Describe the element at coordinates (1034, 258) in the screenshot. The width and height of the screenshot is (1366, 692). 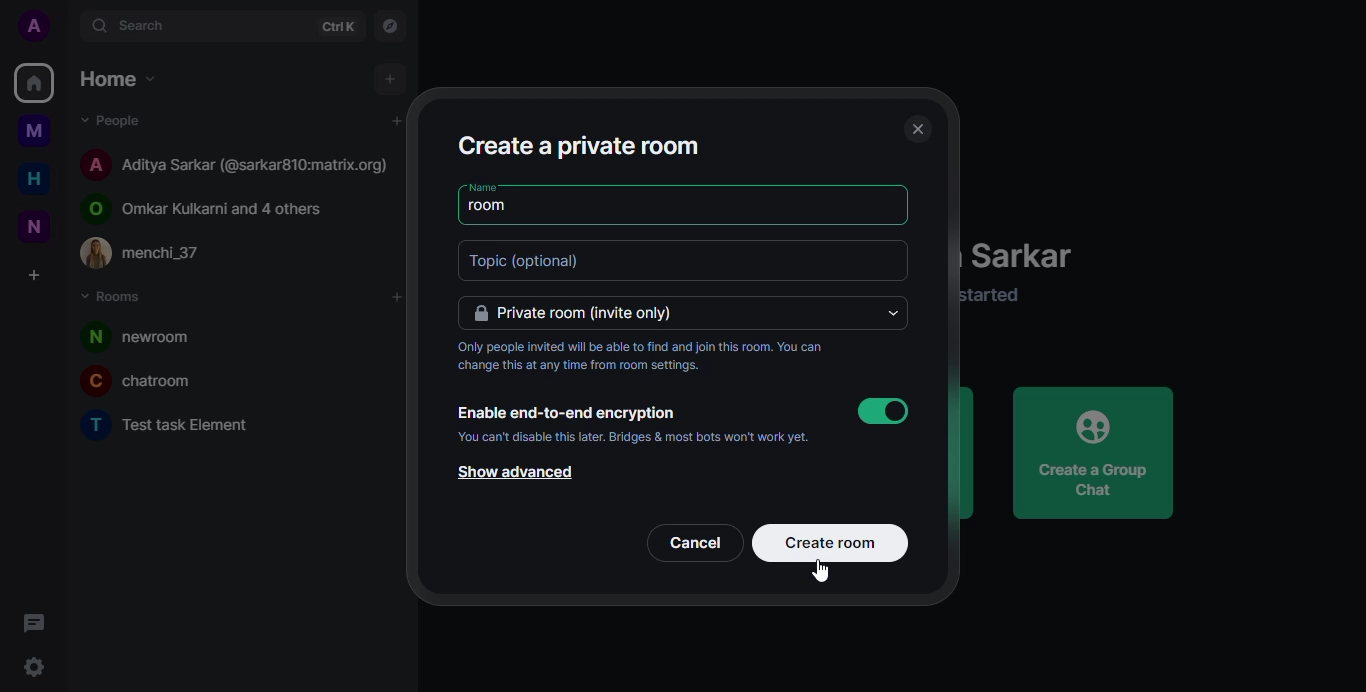
I see `welcome` at that location.